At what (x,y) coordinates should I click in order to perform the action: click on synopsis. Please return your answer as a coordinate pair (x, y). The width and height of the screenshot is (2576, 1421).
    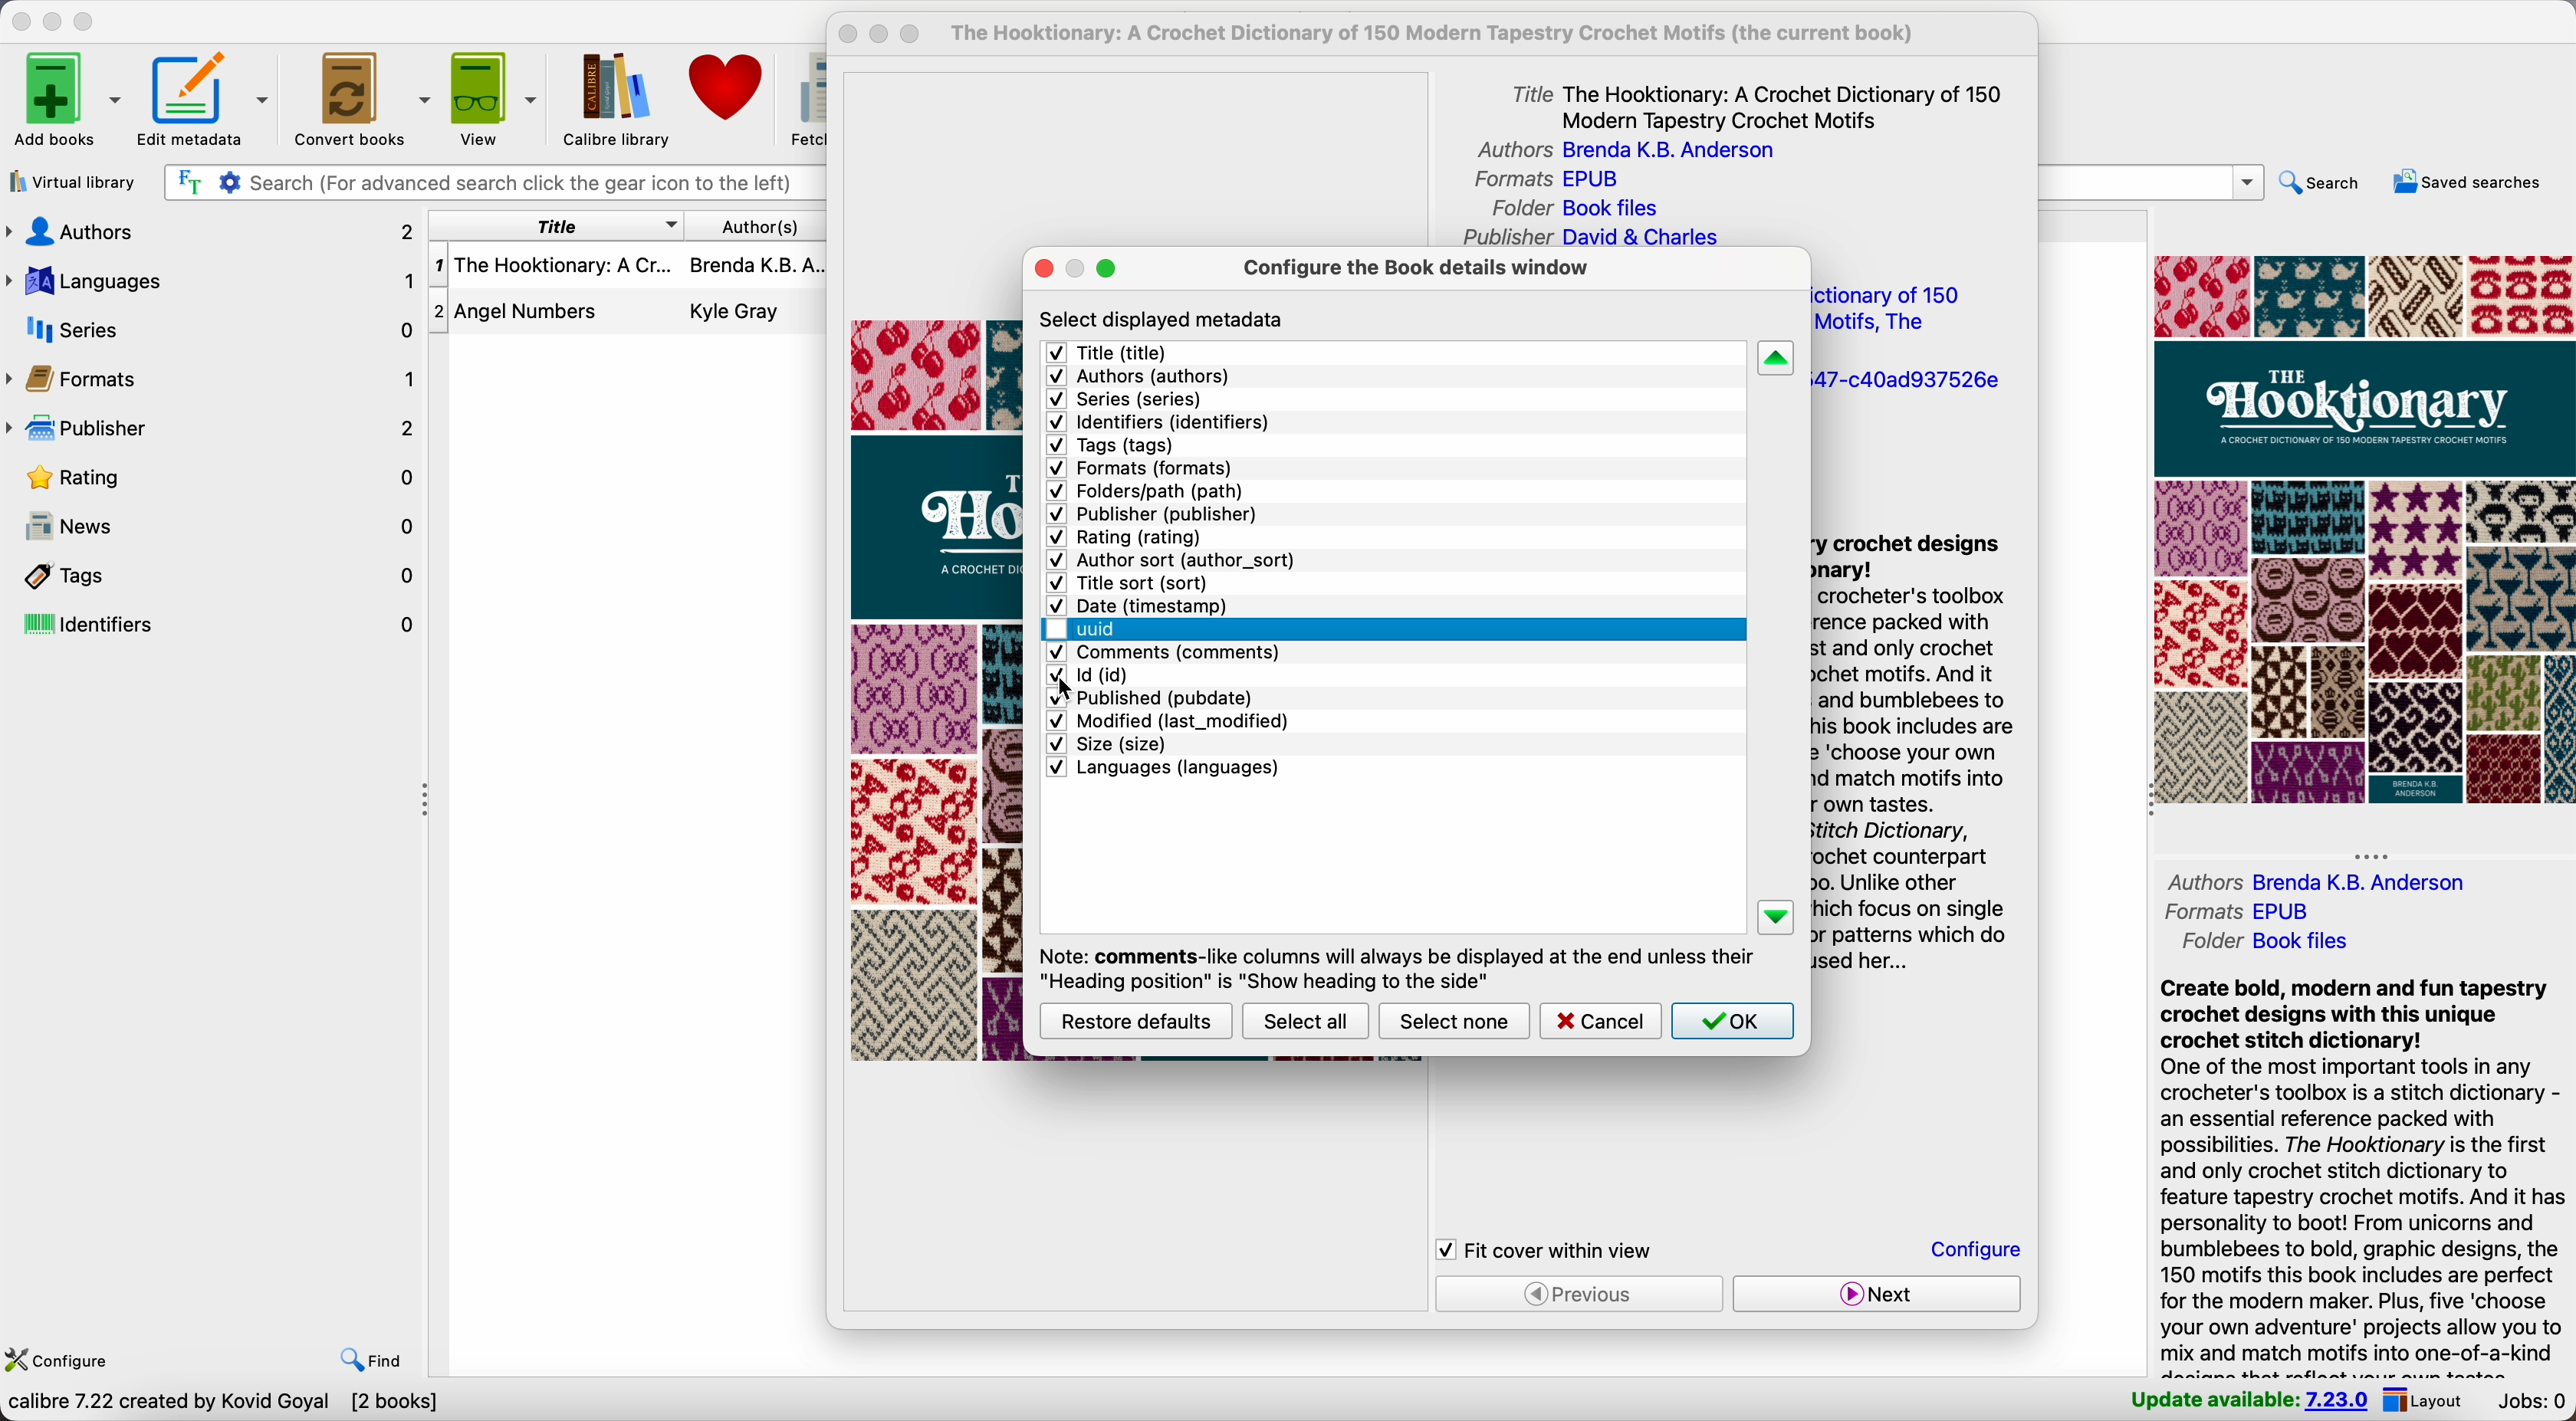
    Looking at the image, I should click on (2362, 1175).